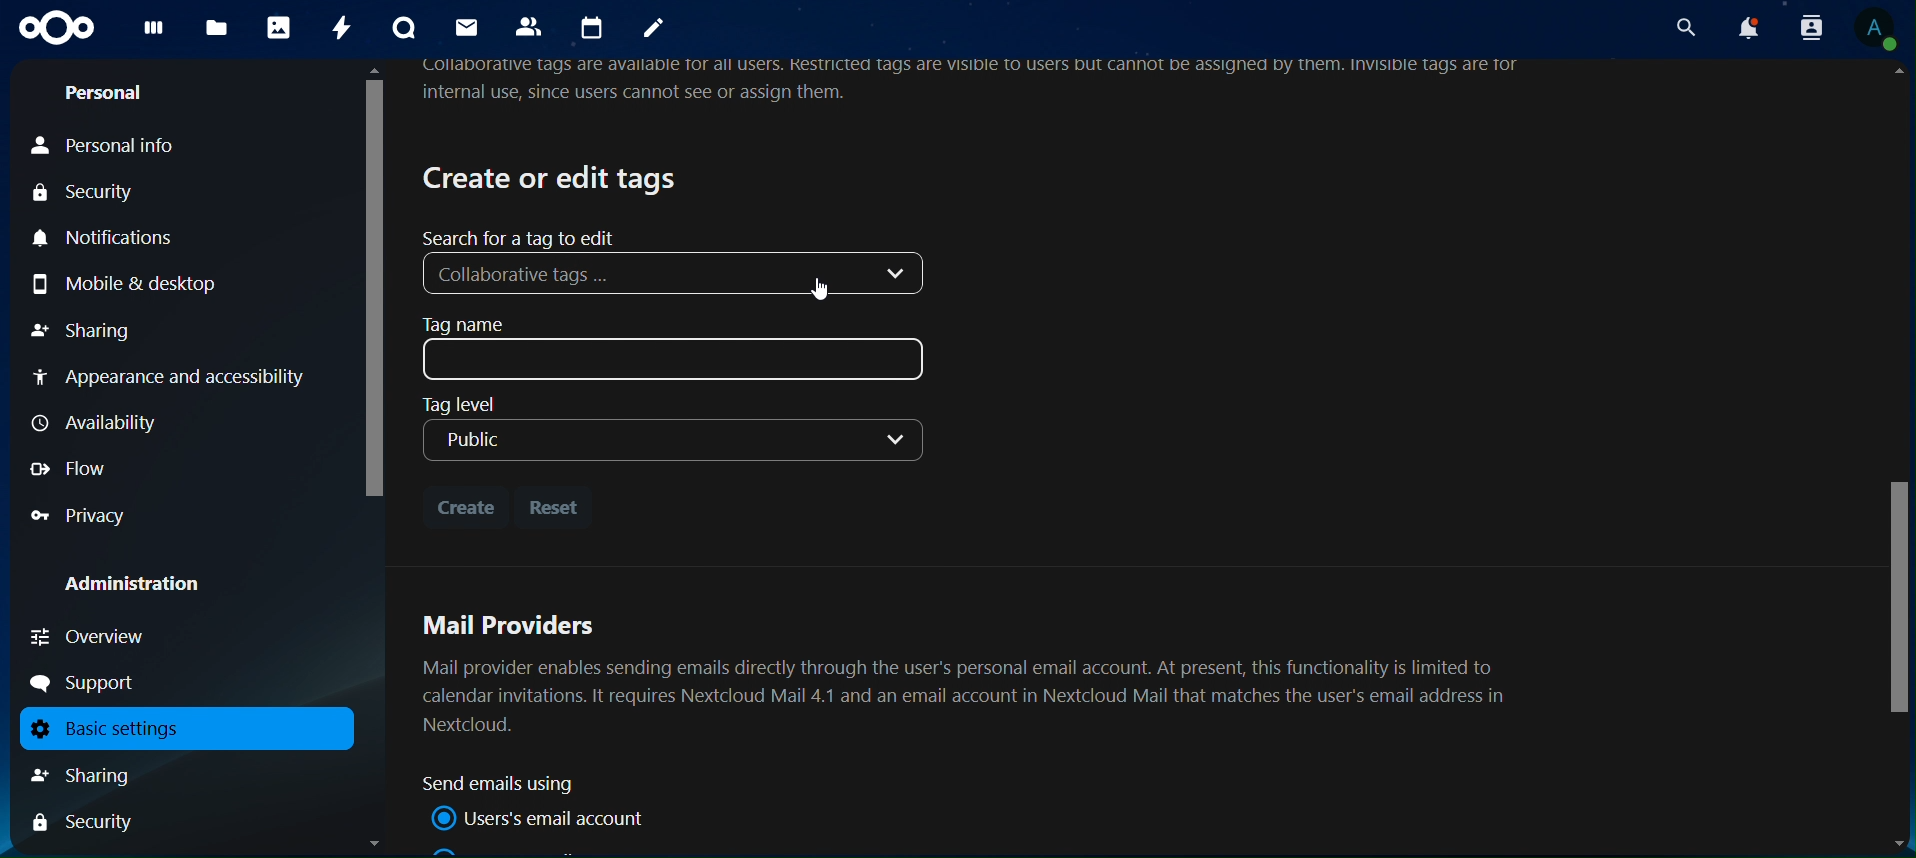  Describe the element at coordinates (216, 29) in the screenshot. I see `files` at that location.